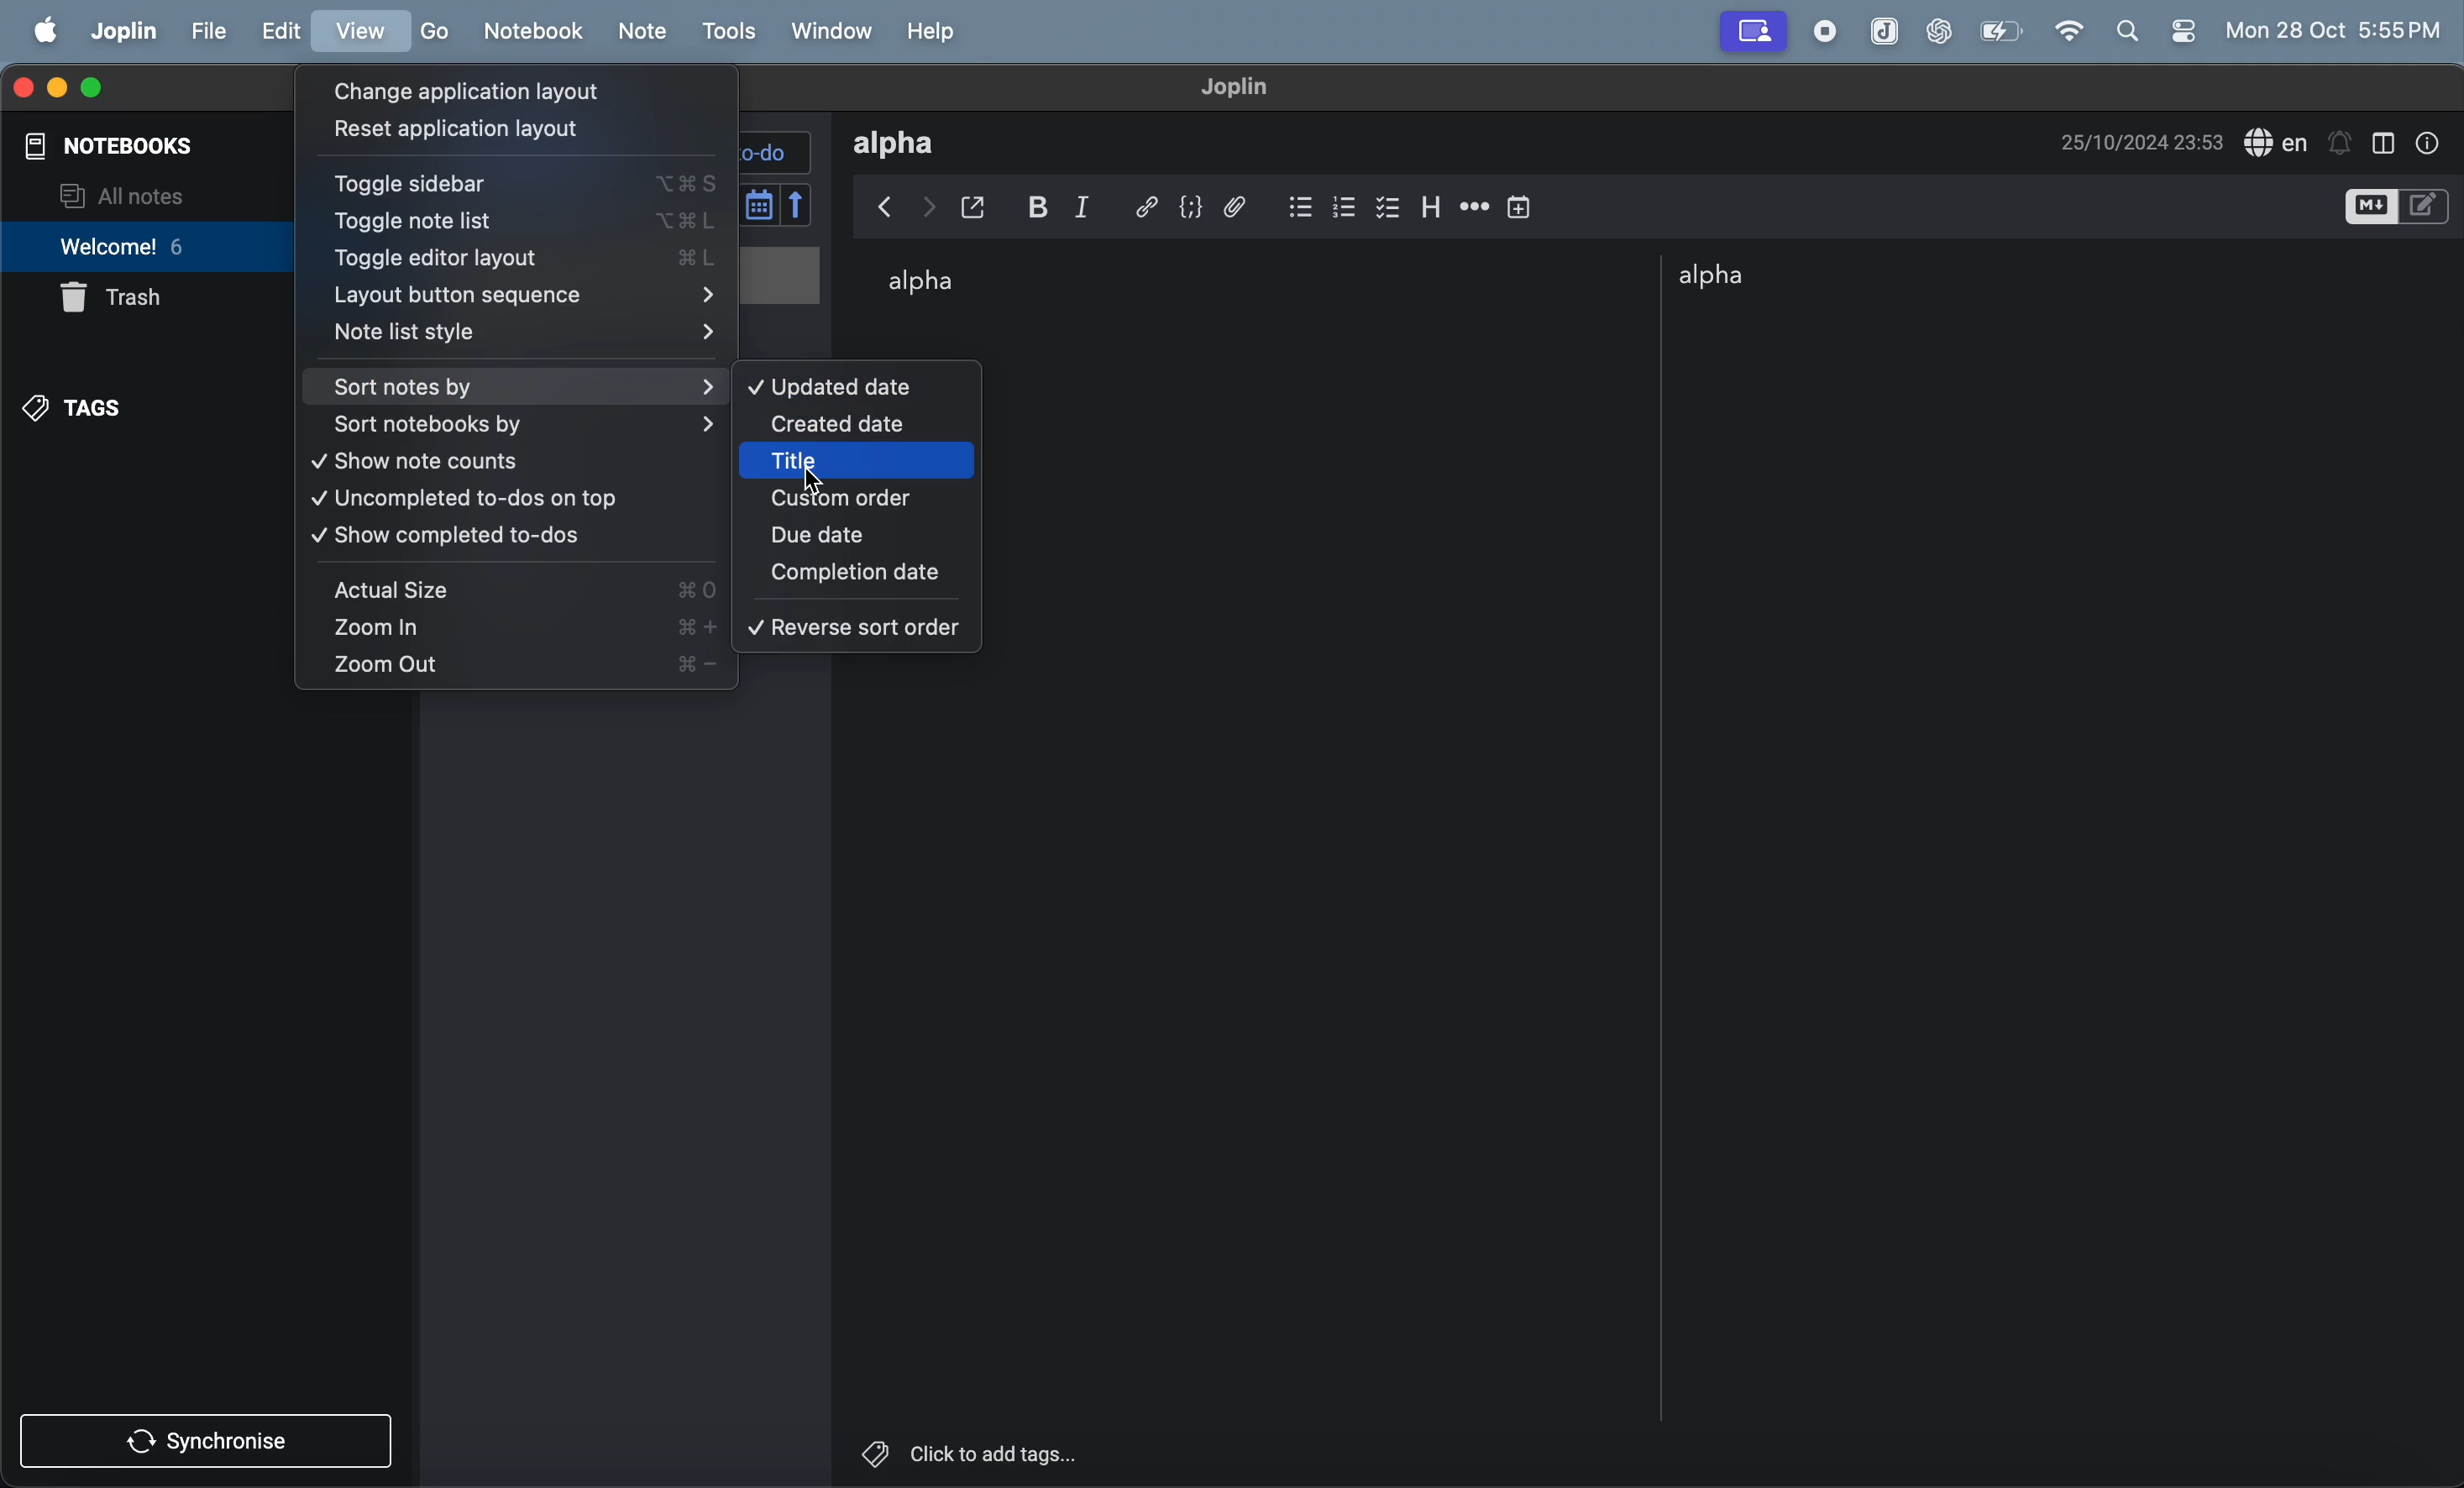 This screenshot has height=1488, width=2464. I want to click on show notes count, so click(507, 462).